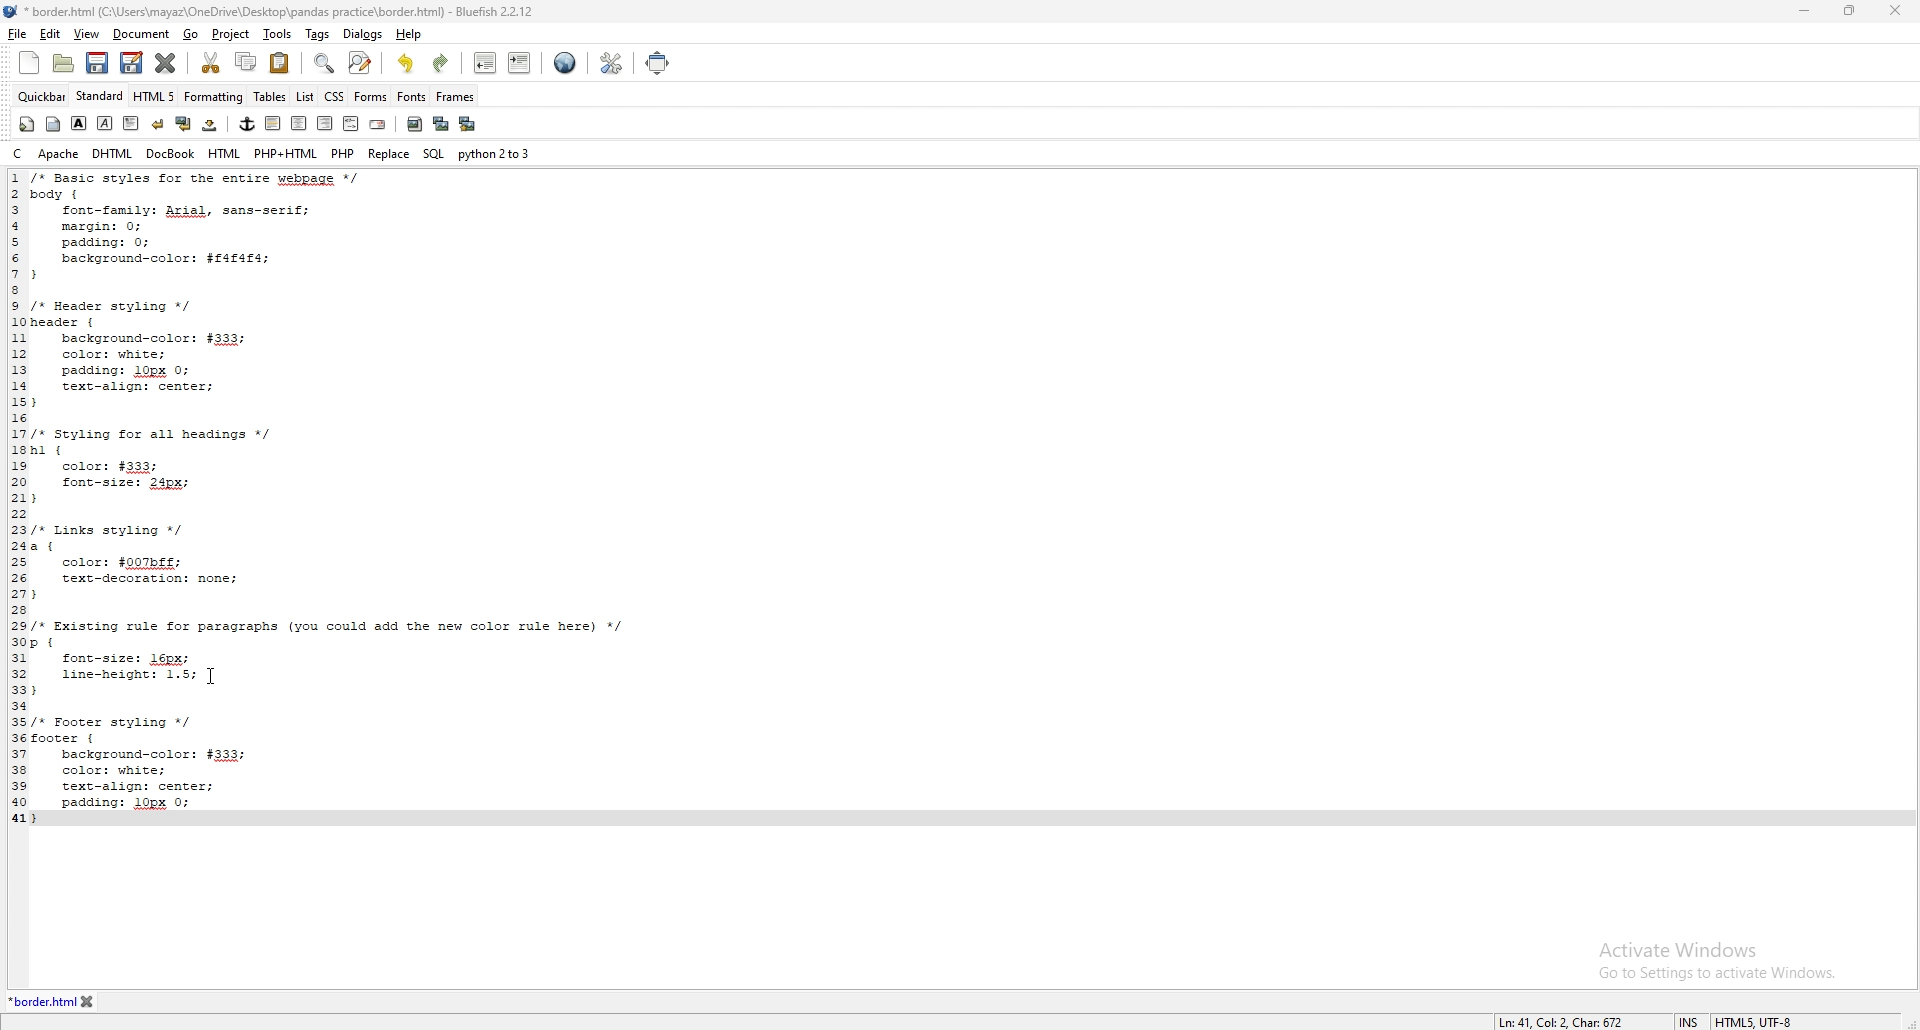 This screenshot has width=1920, height=1030. I want to click on save, so click(98, 63).